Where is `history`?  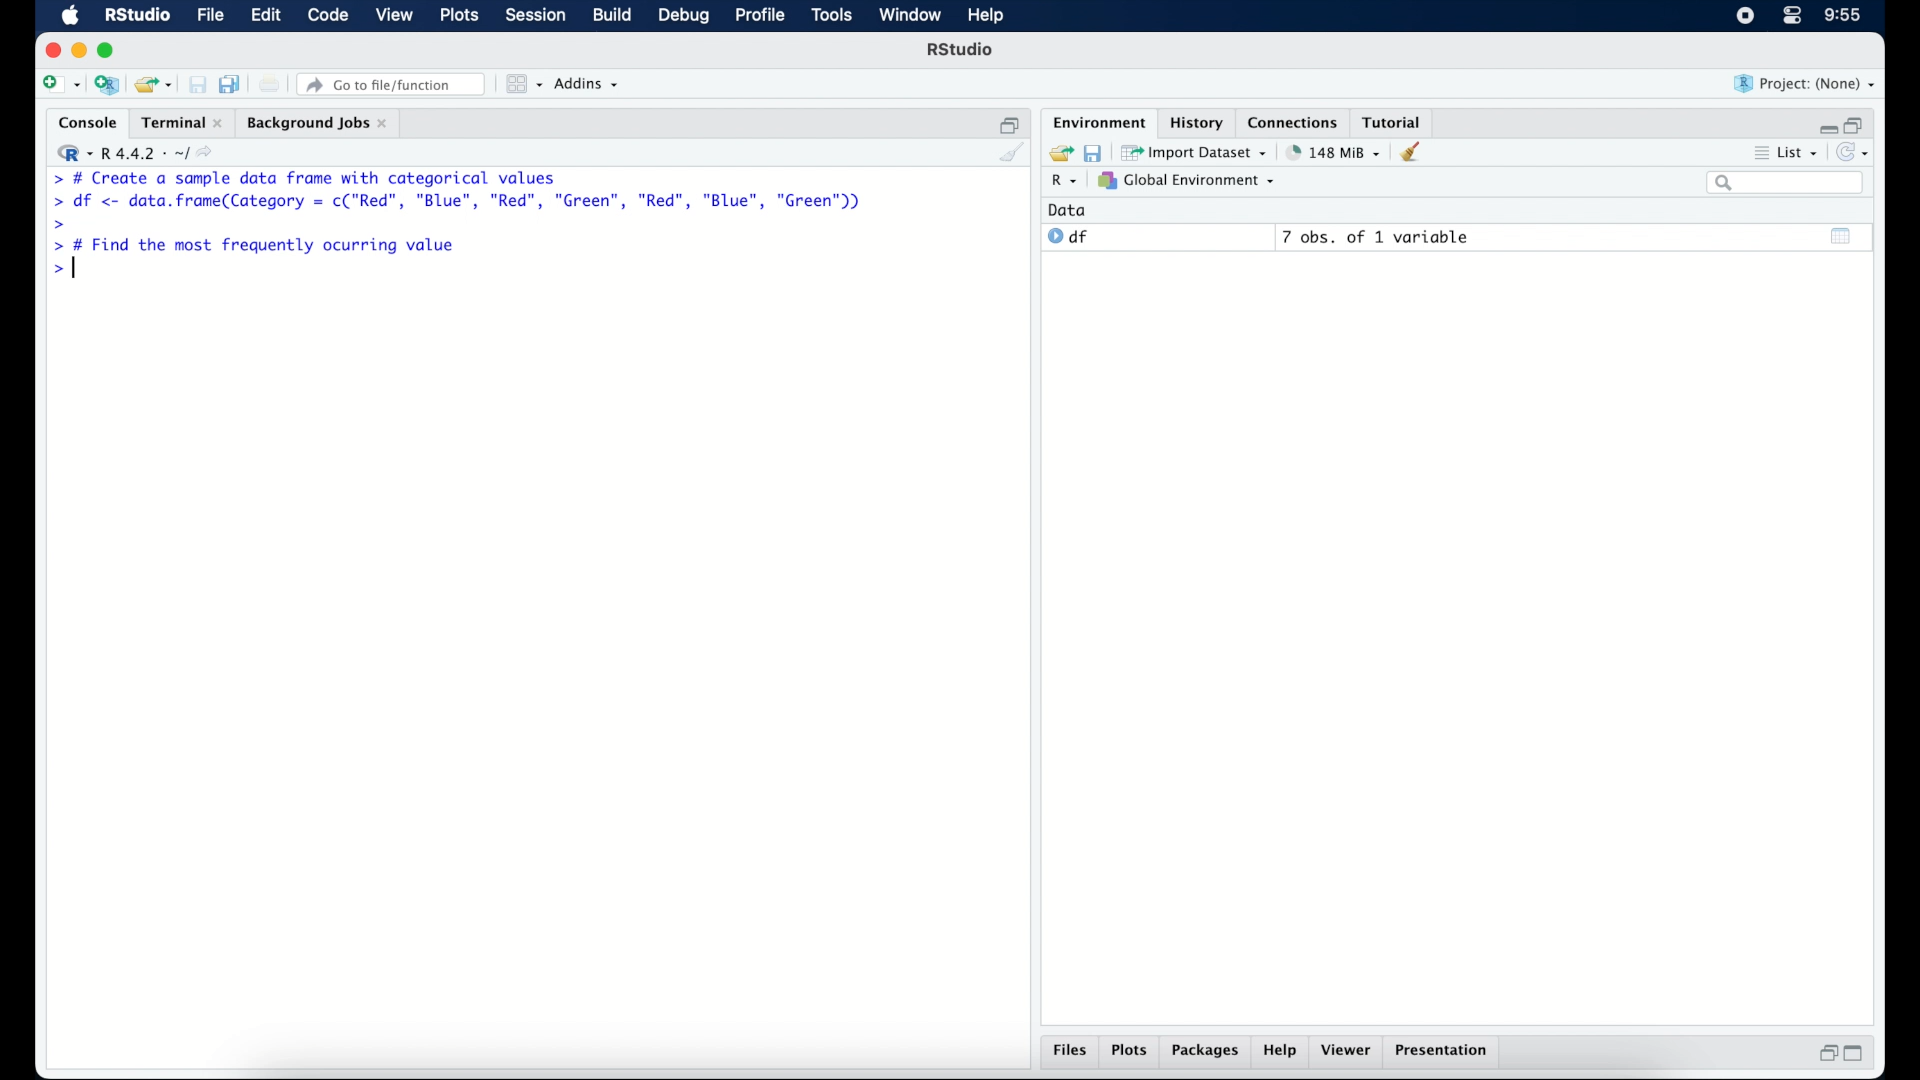
history is located at coordinates (1199, 122).